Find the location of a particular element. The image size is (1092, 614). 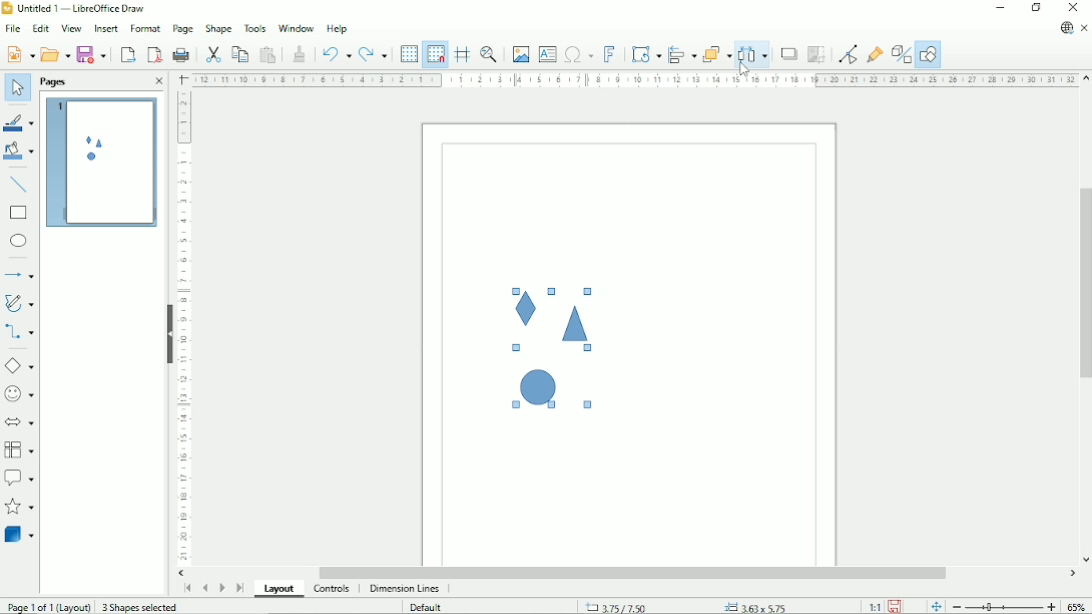

Zoom factor is located at coordinates (1077, 605).